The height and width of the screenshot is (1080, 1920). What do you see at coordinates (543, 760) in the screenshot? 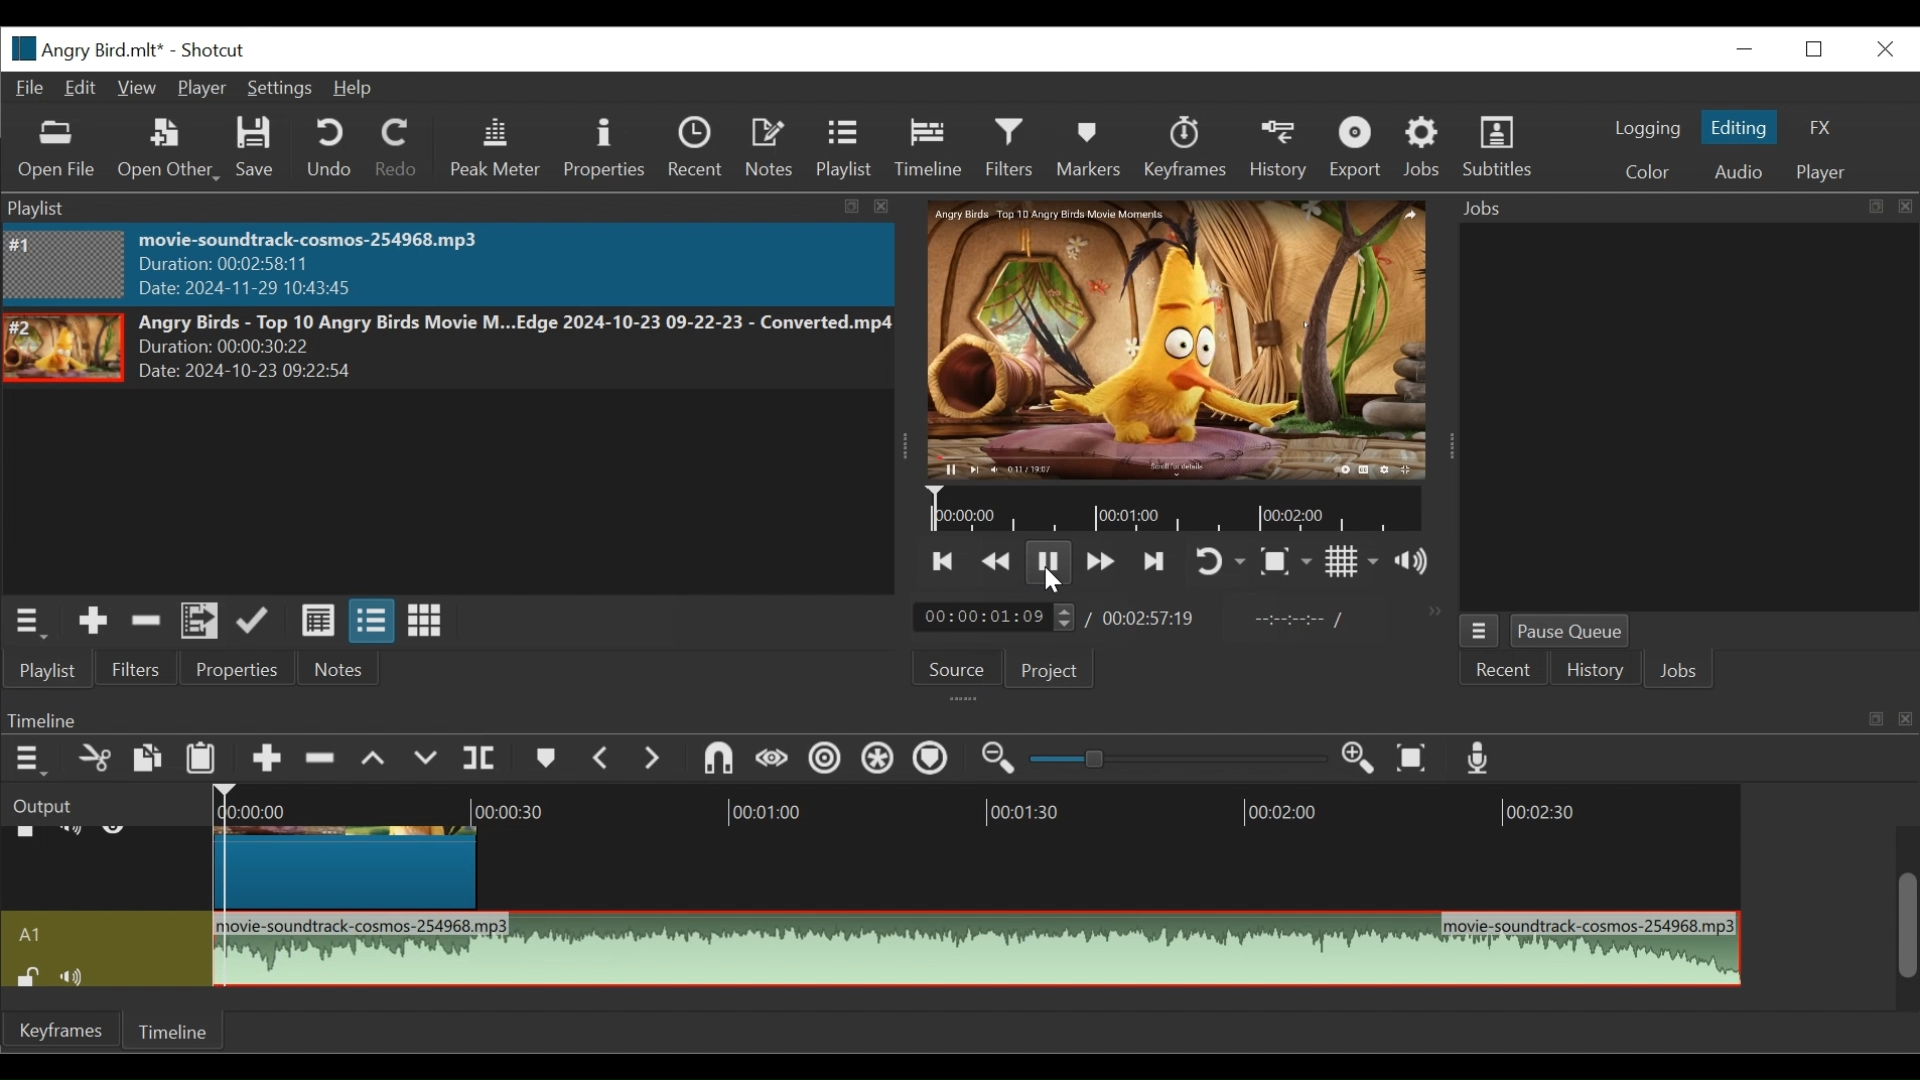
I see `Markers` at bounding box center [543, 760].